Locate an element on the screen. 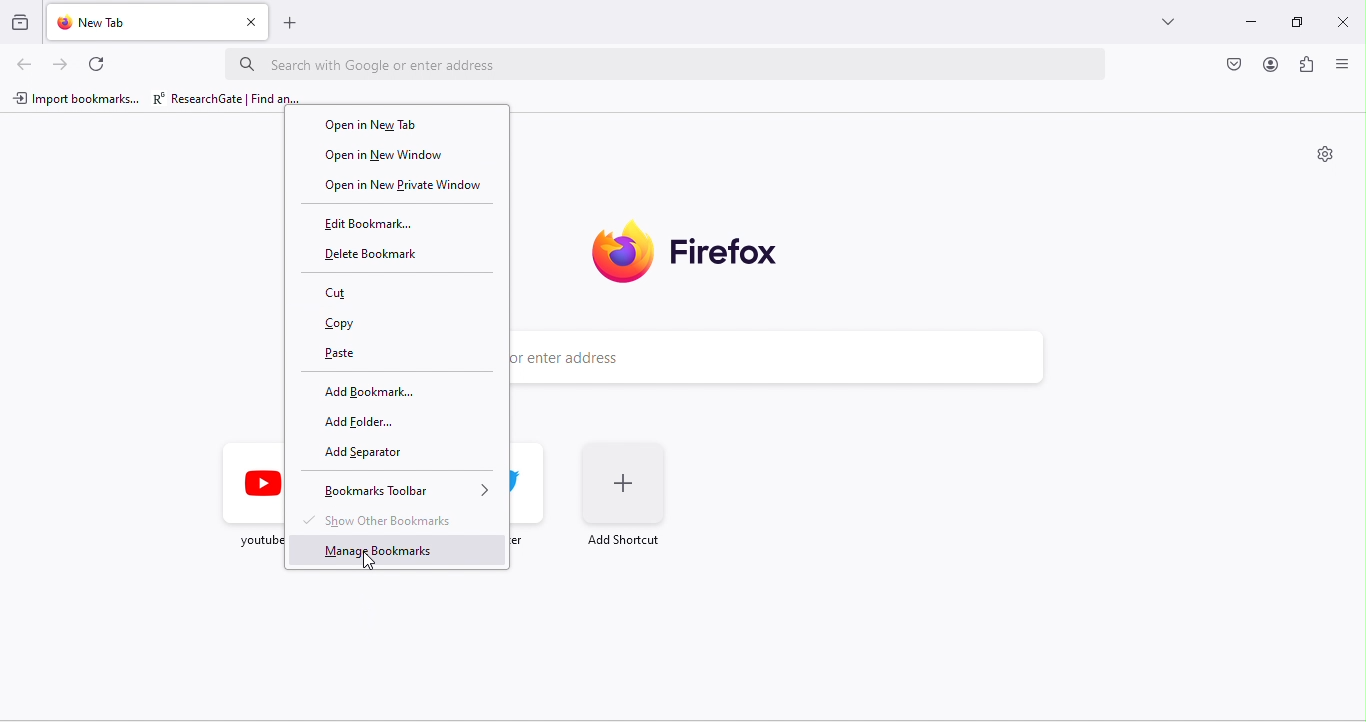 This screenshot has width=1366, height=722. add bookmark is located at coordinates (390, 393).